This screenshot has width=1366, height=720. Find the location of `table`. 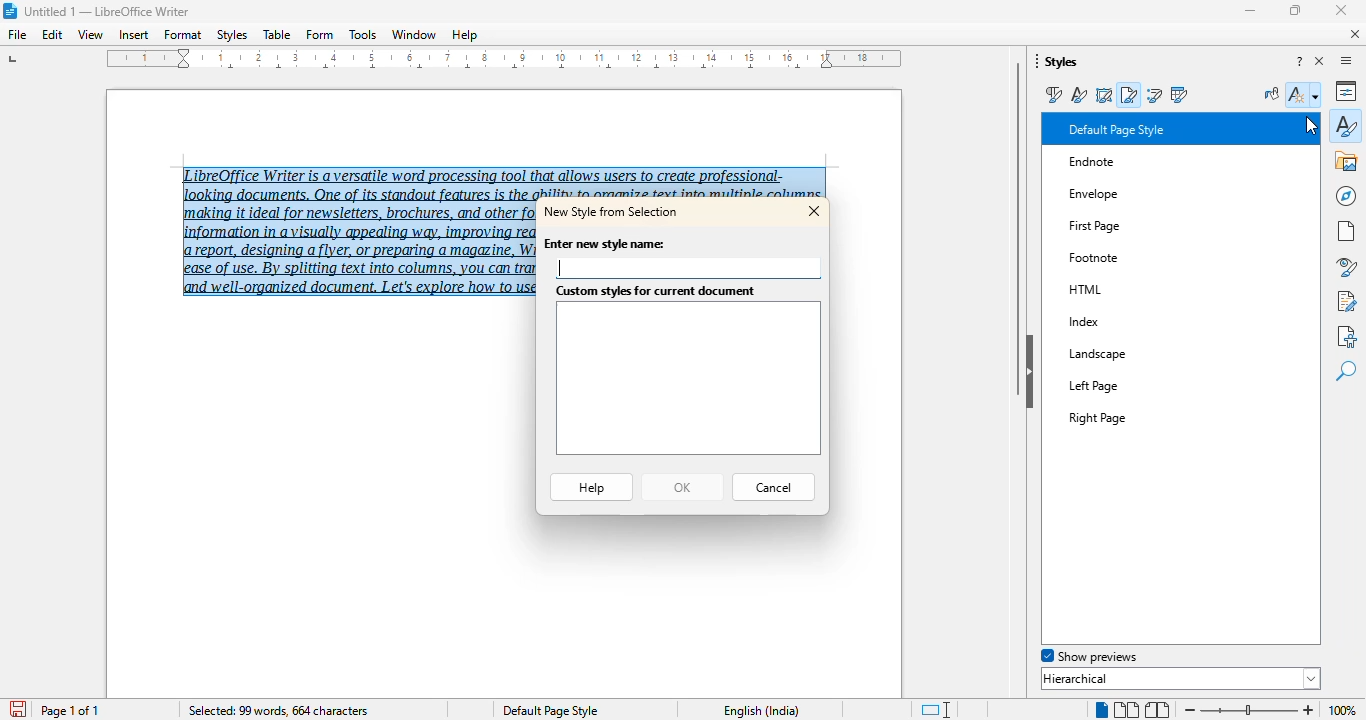

table is located at coordinates (277, 35).